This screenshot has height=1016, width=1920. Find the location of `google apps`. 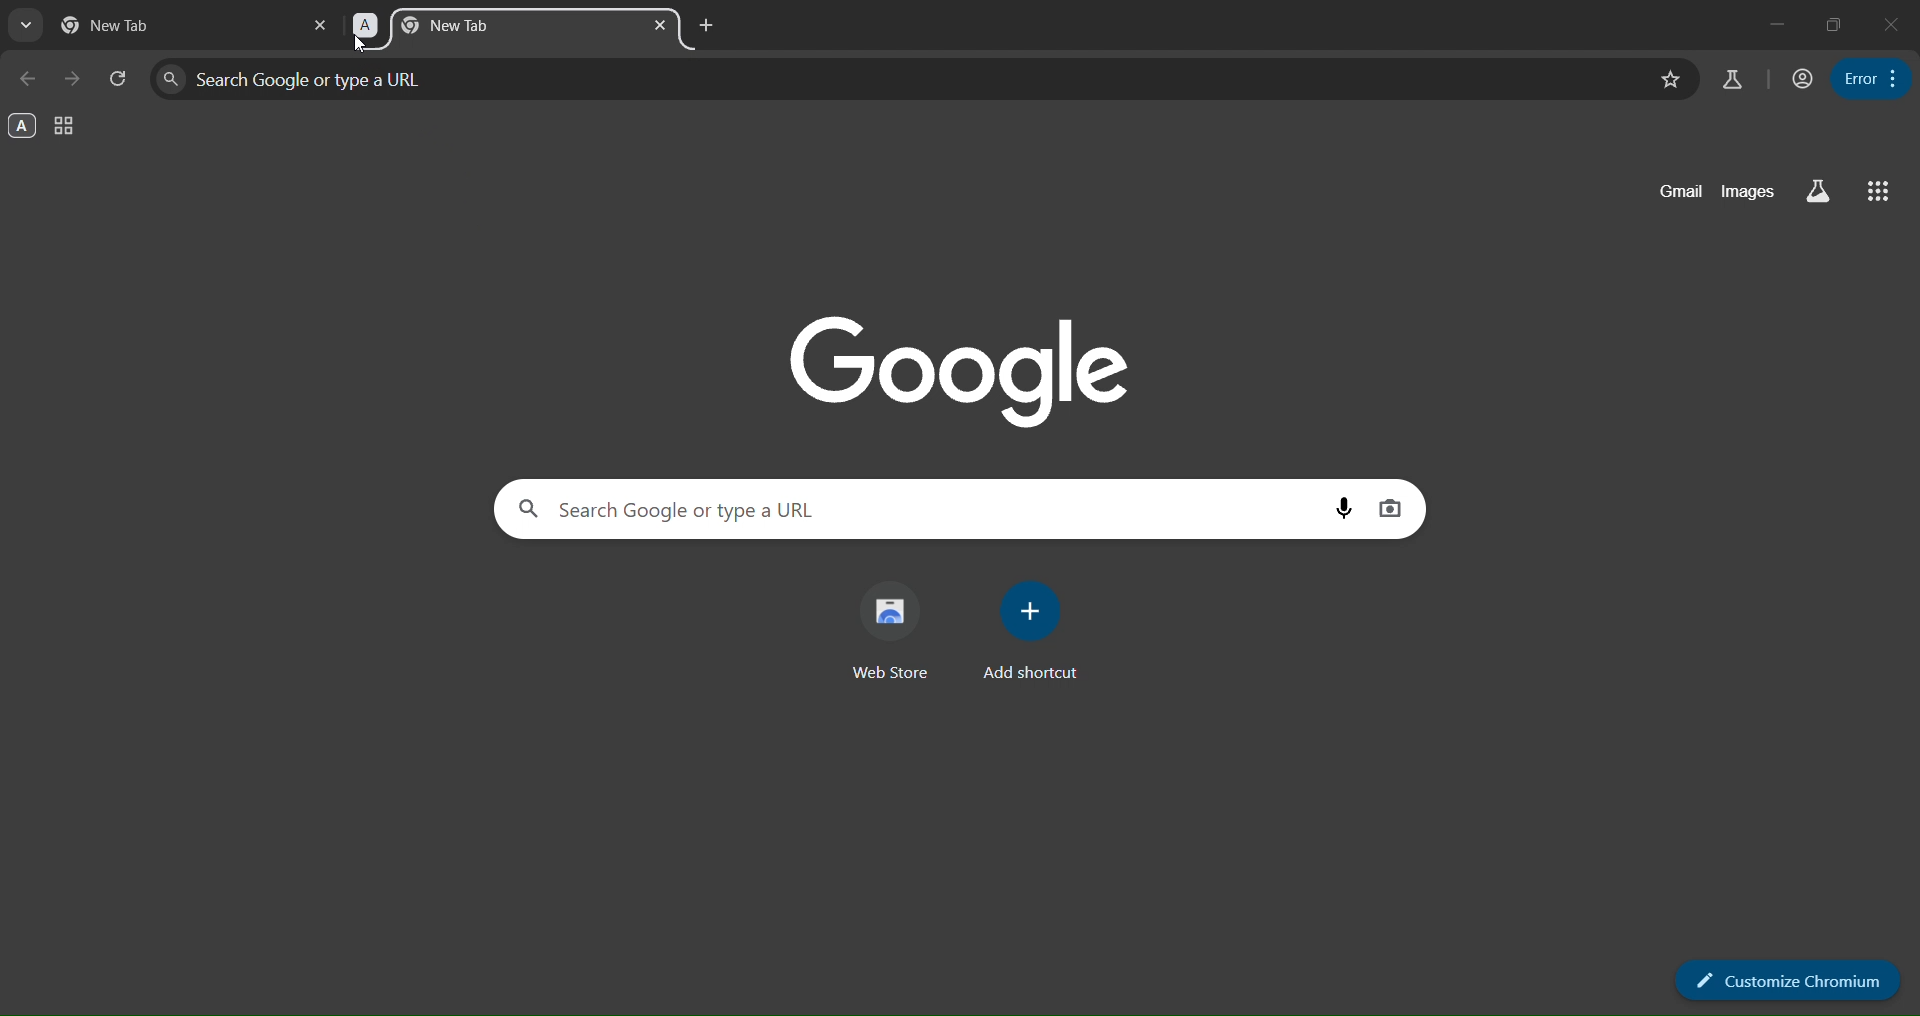

google apps is located at coordinates (1877, 192).